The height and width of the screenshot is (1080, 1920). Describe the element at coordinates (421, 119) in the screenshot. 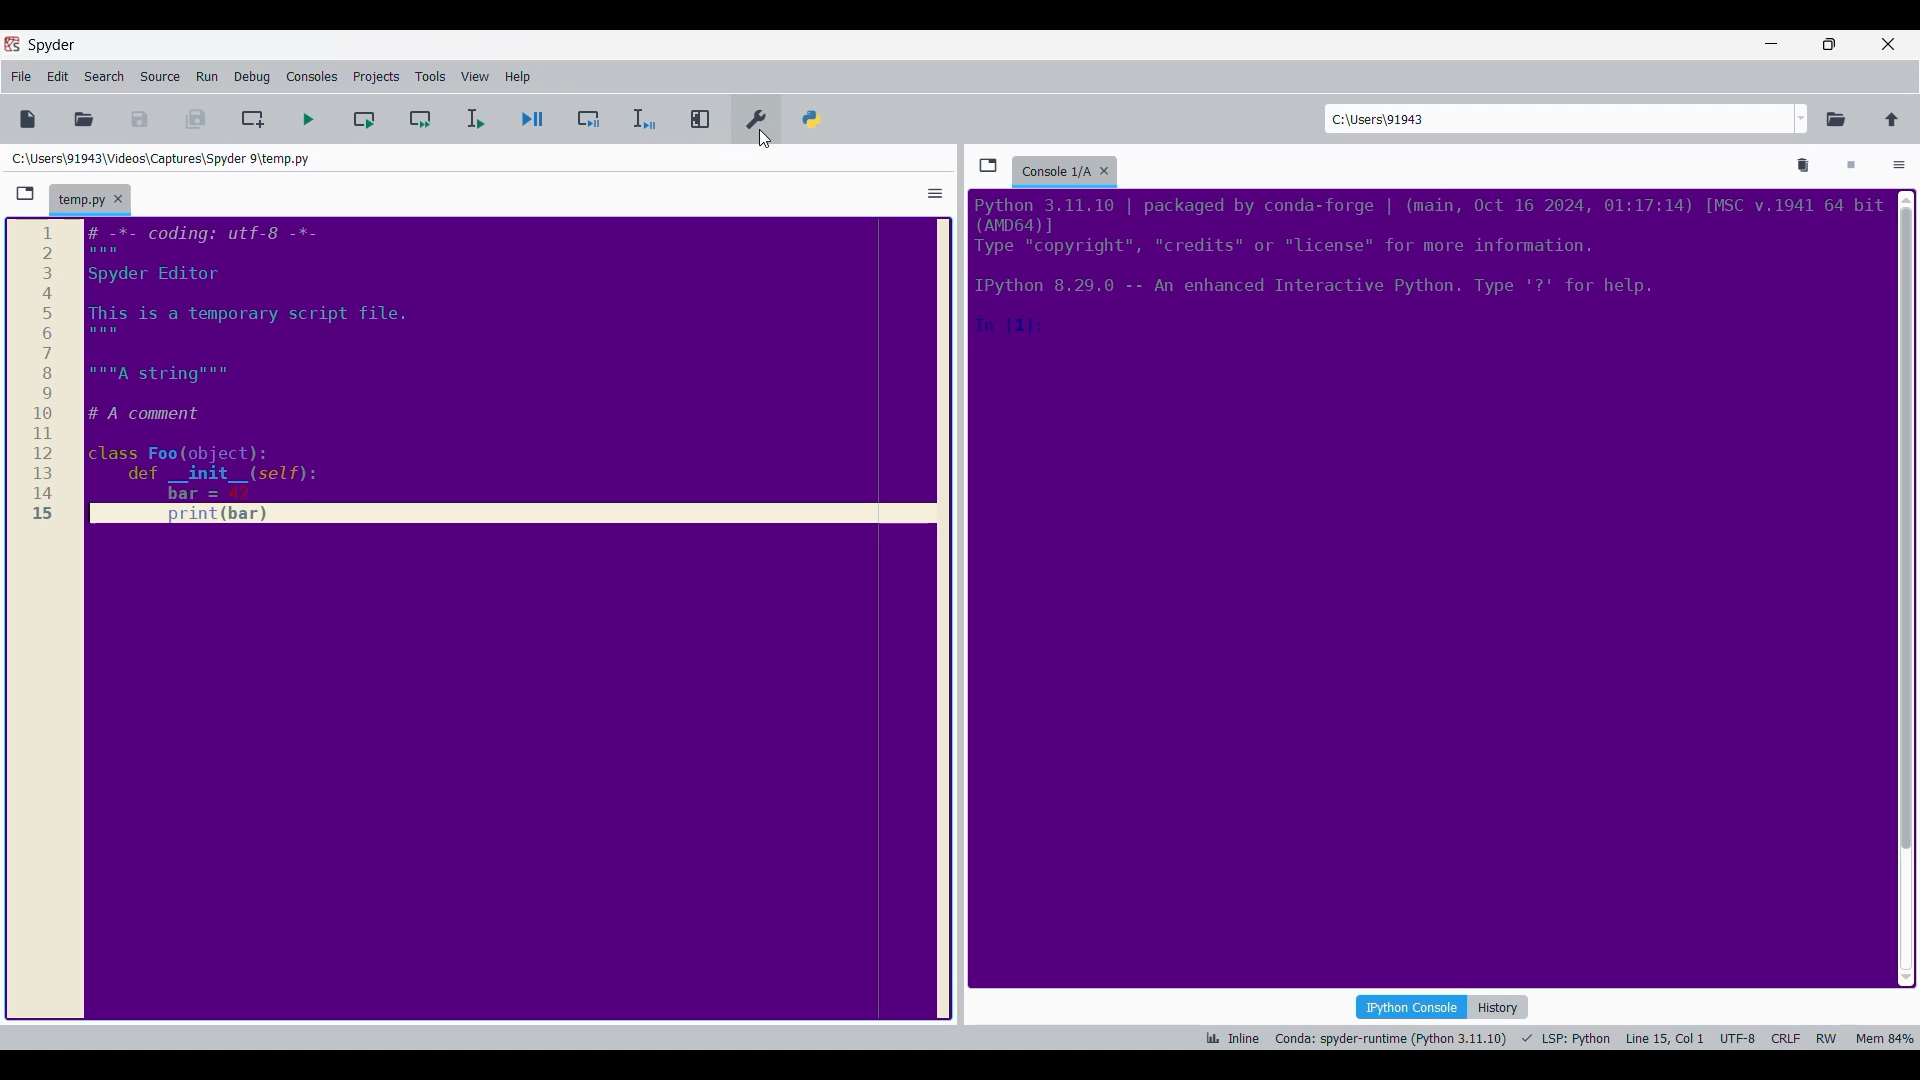

I see `Run current cell and go to next one` at that location.